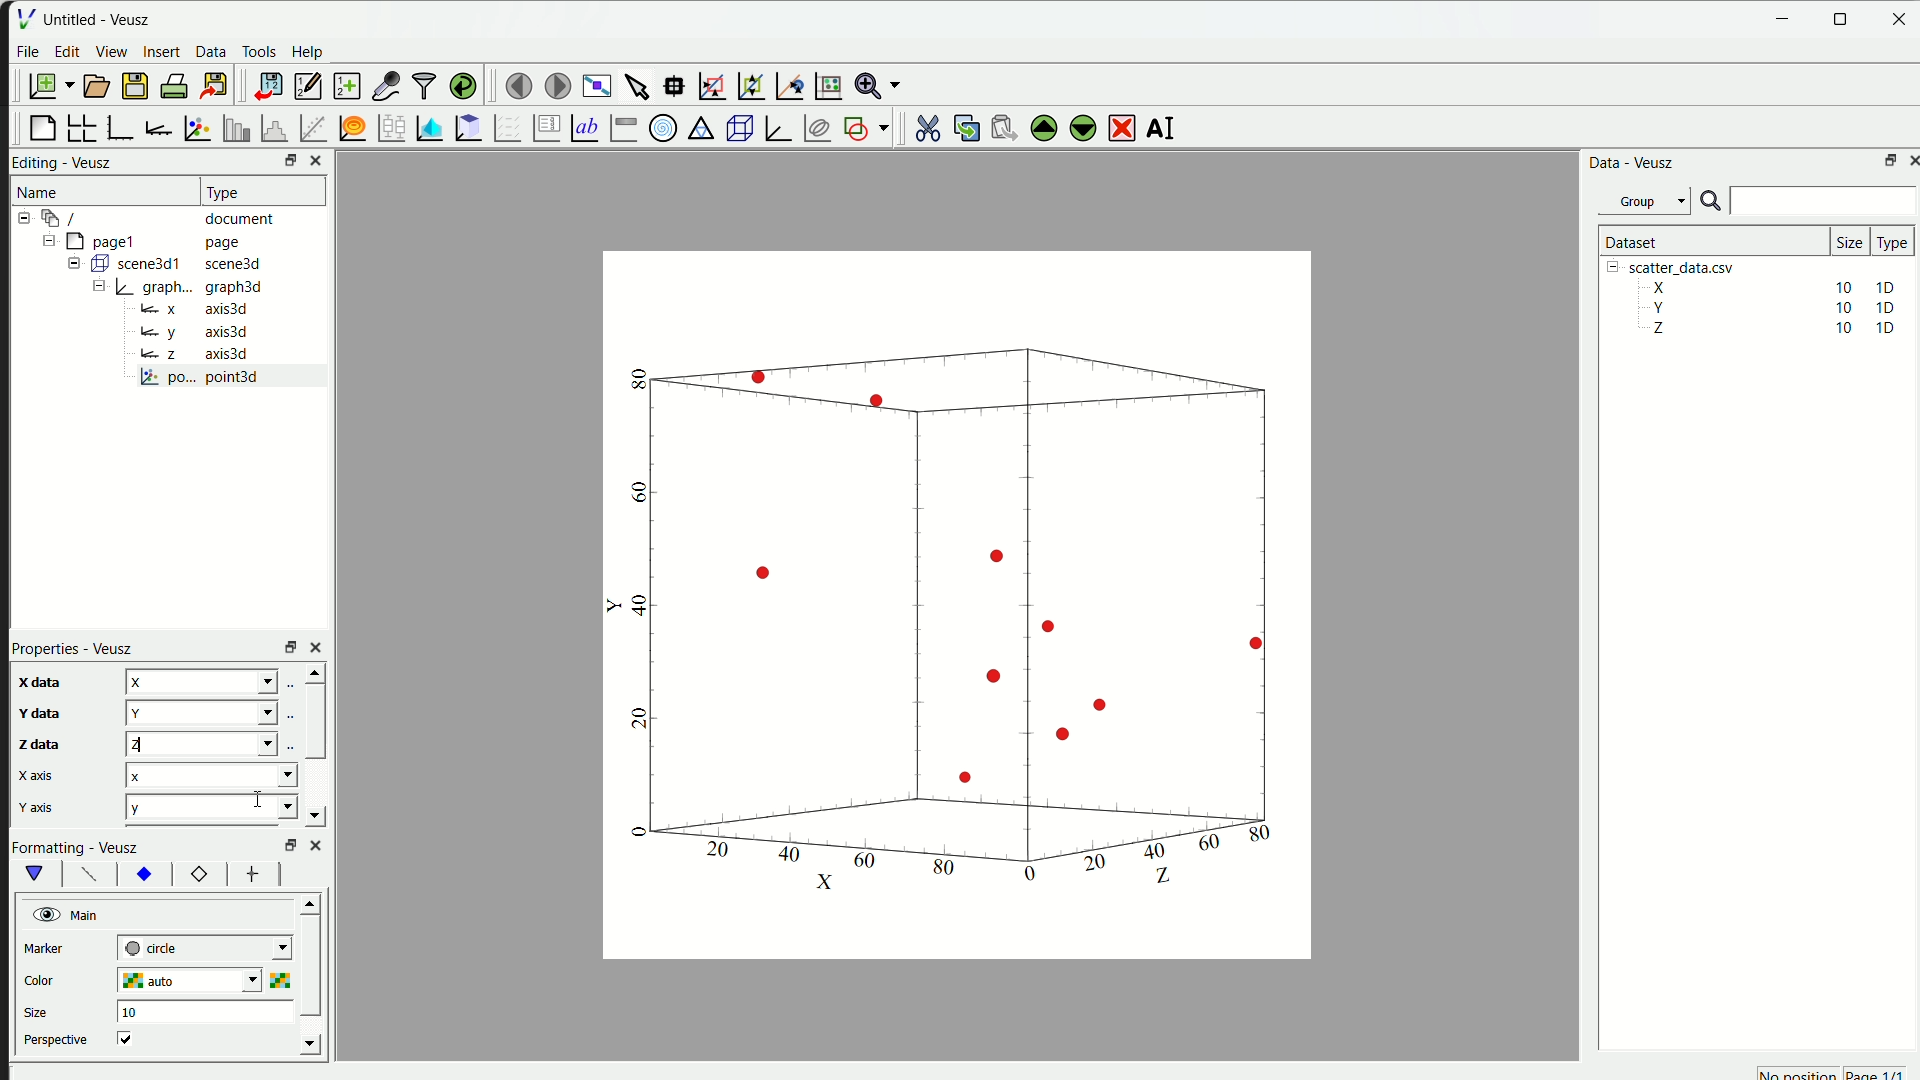  What do you see at coordinates (41, 1009) in the screenshot?
I see `size` at bounding box center [41, 1009].